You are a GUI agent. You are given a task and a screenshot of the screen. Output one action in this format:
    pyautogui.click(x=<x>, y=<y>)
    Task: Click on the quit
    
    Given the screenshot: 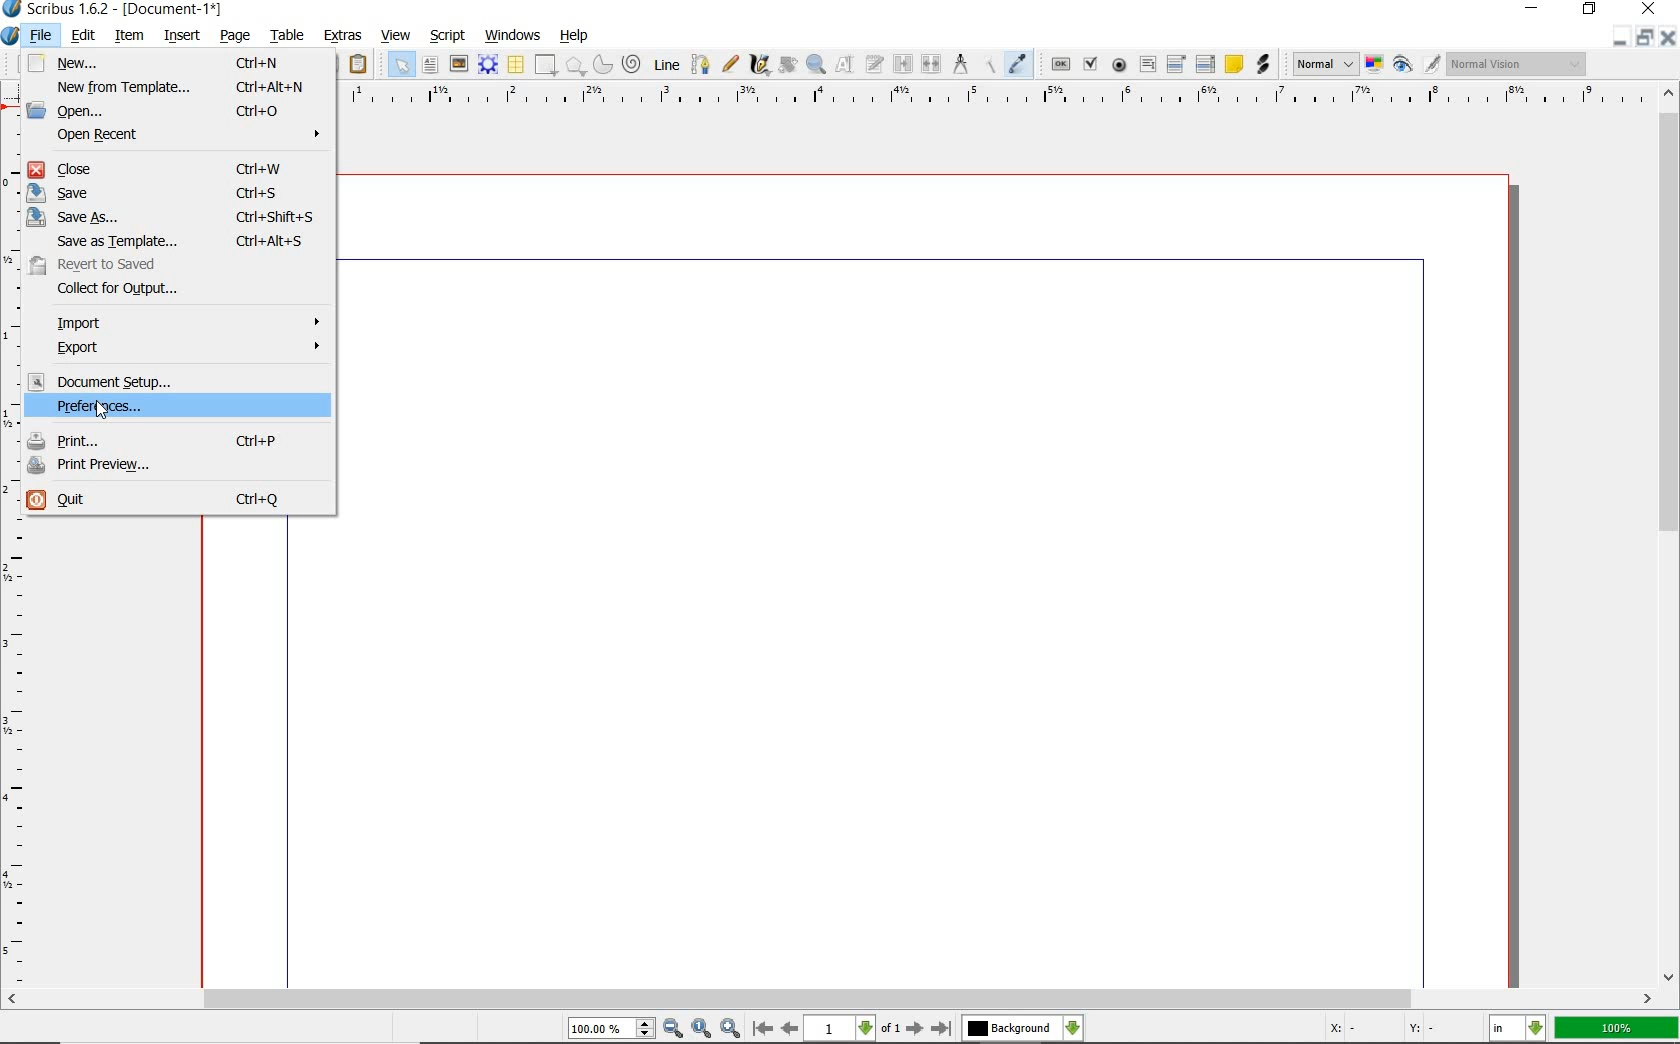 What is the action you would take?
    pyautogui.click(x=177, y=501)
    